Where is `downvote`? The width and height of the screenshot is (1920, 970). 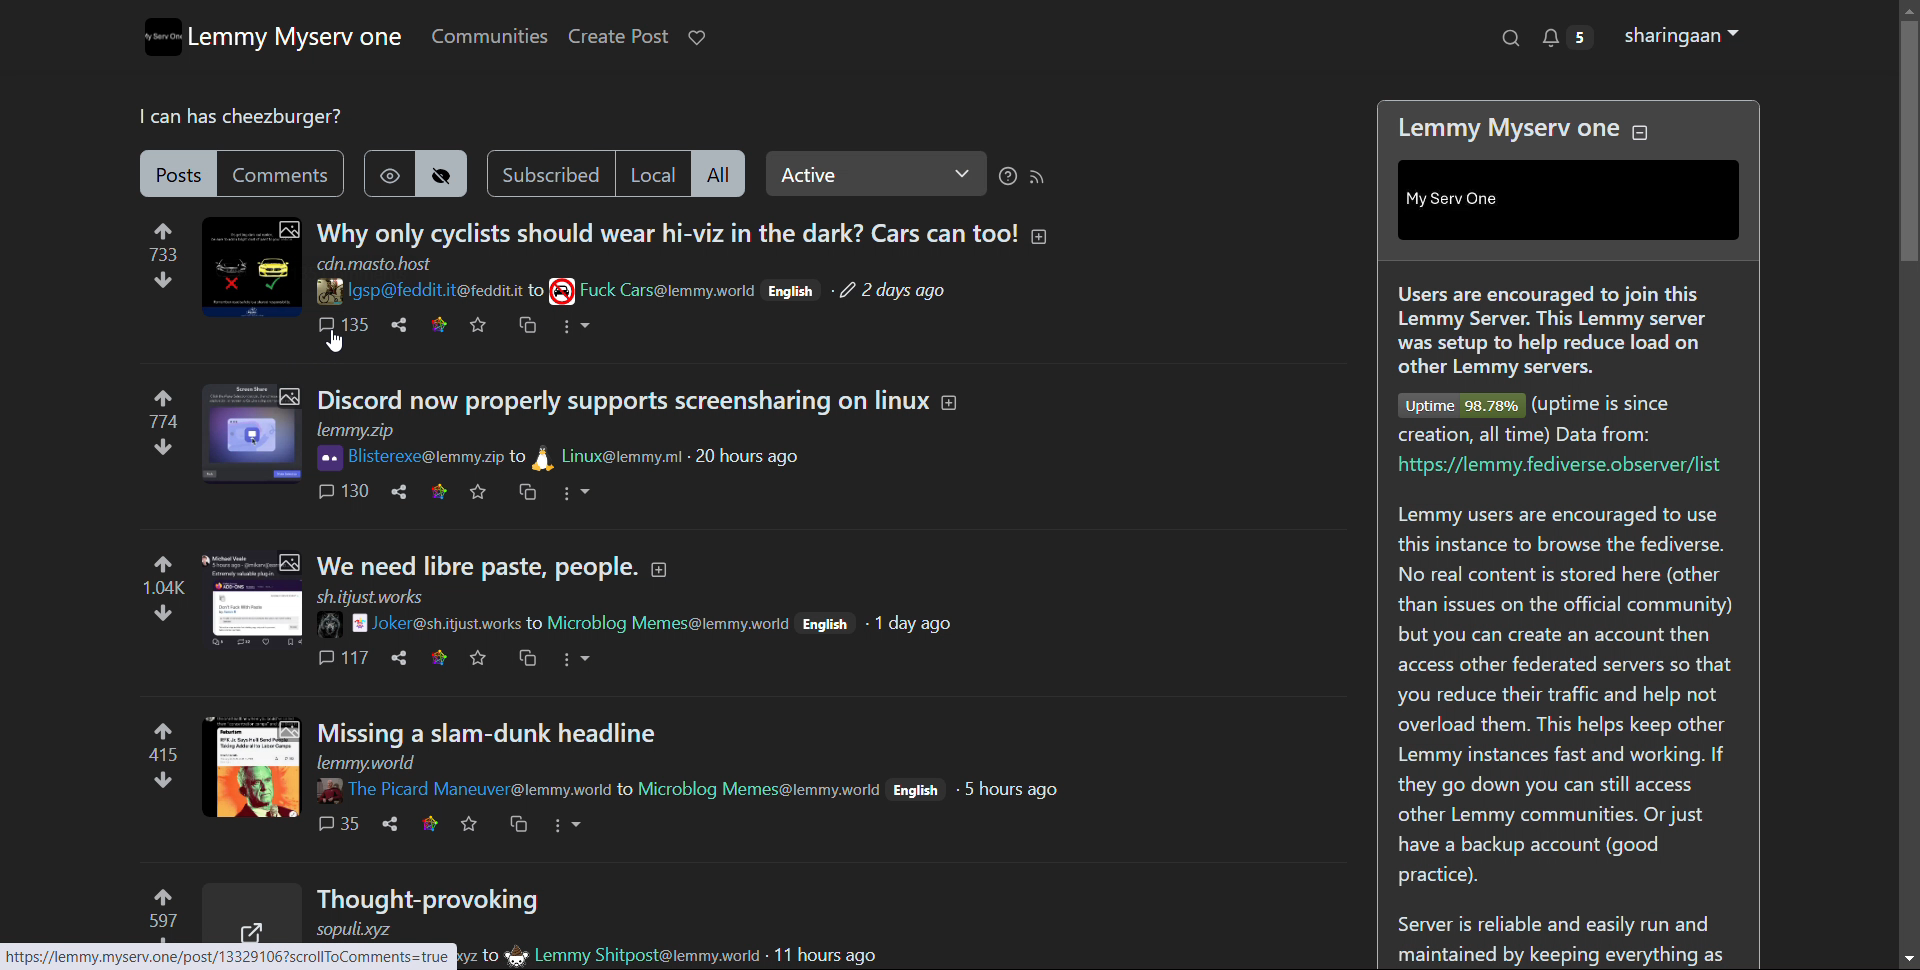 downvote is located at coordinates (163, 446).